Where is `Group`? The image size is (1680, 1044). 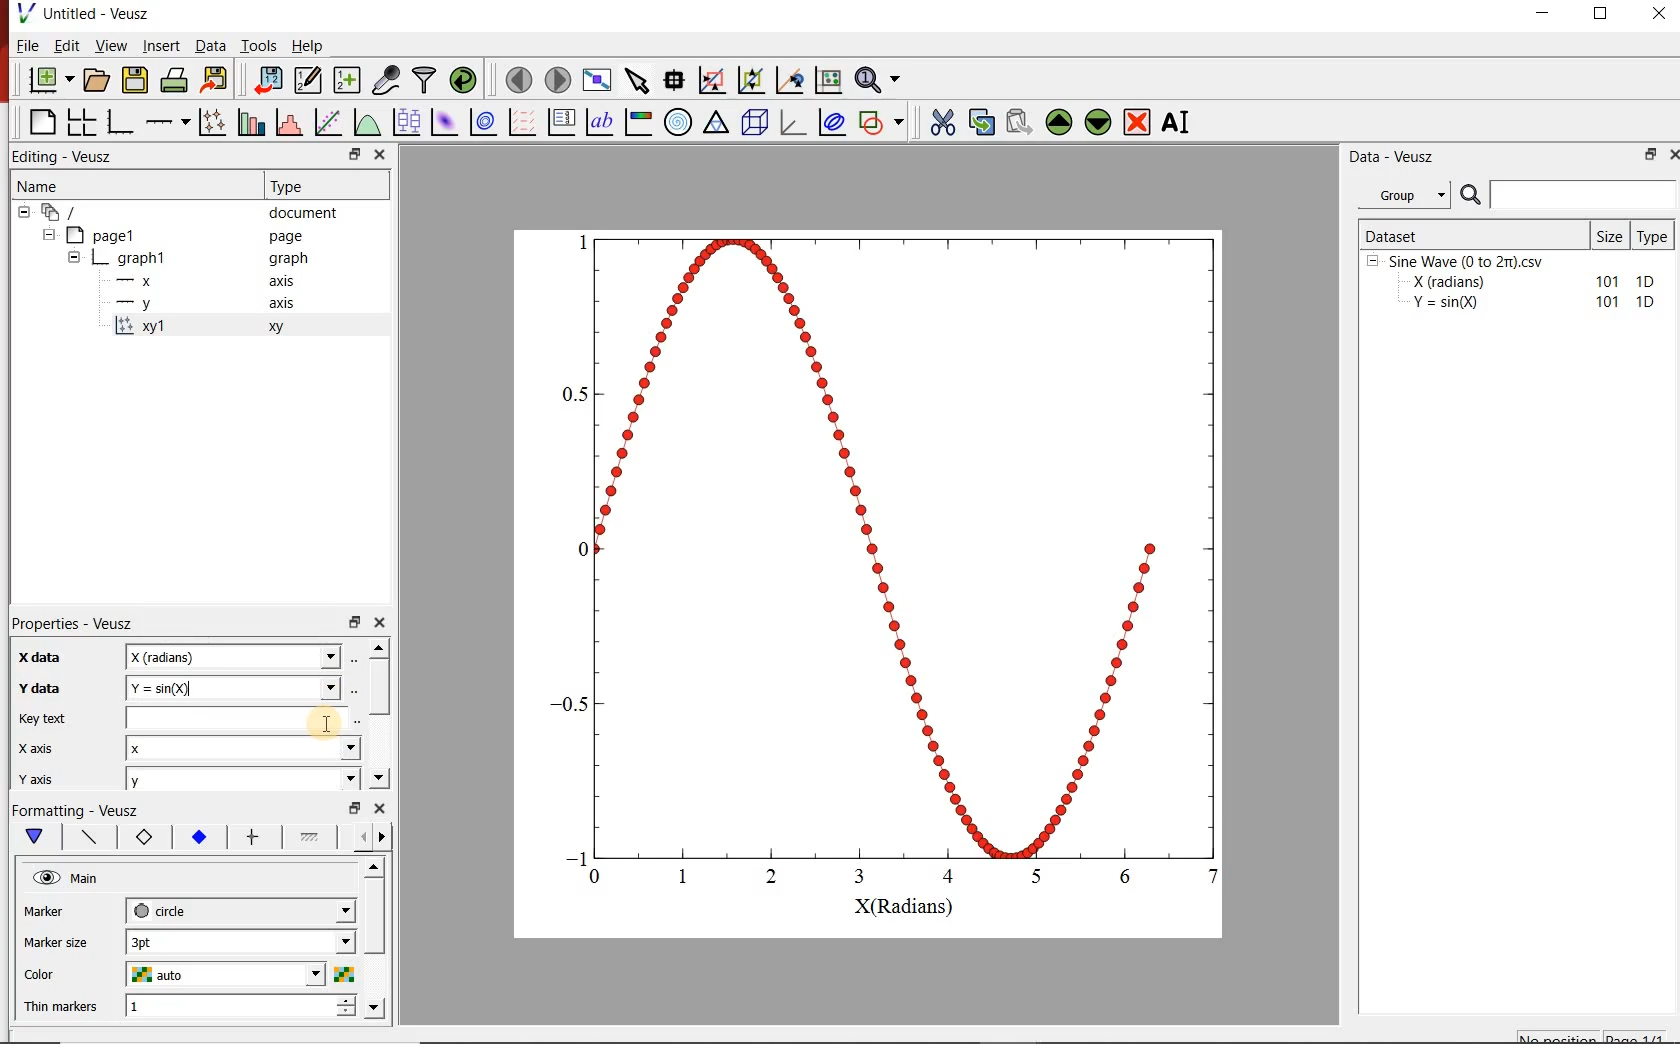 Group is located at coordinates (1410, 195).